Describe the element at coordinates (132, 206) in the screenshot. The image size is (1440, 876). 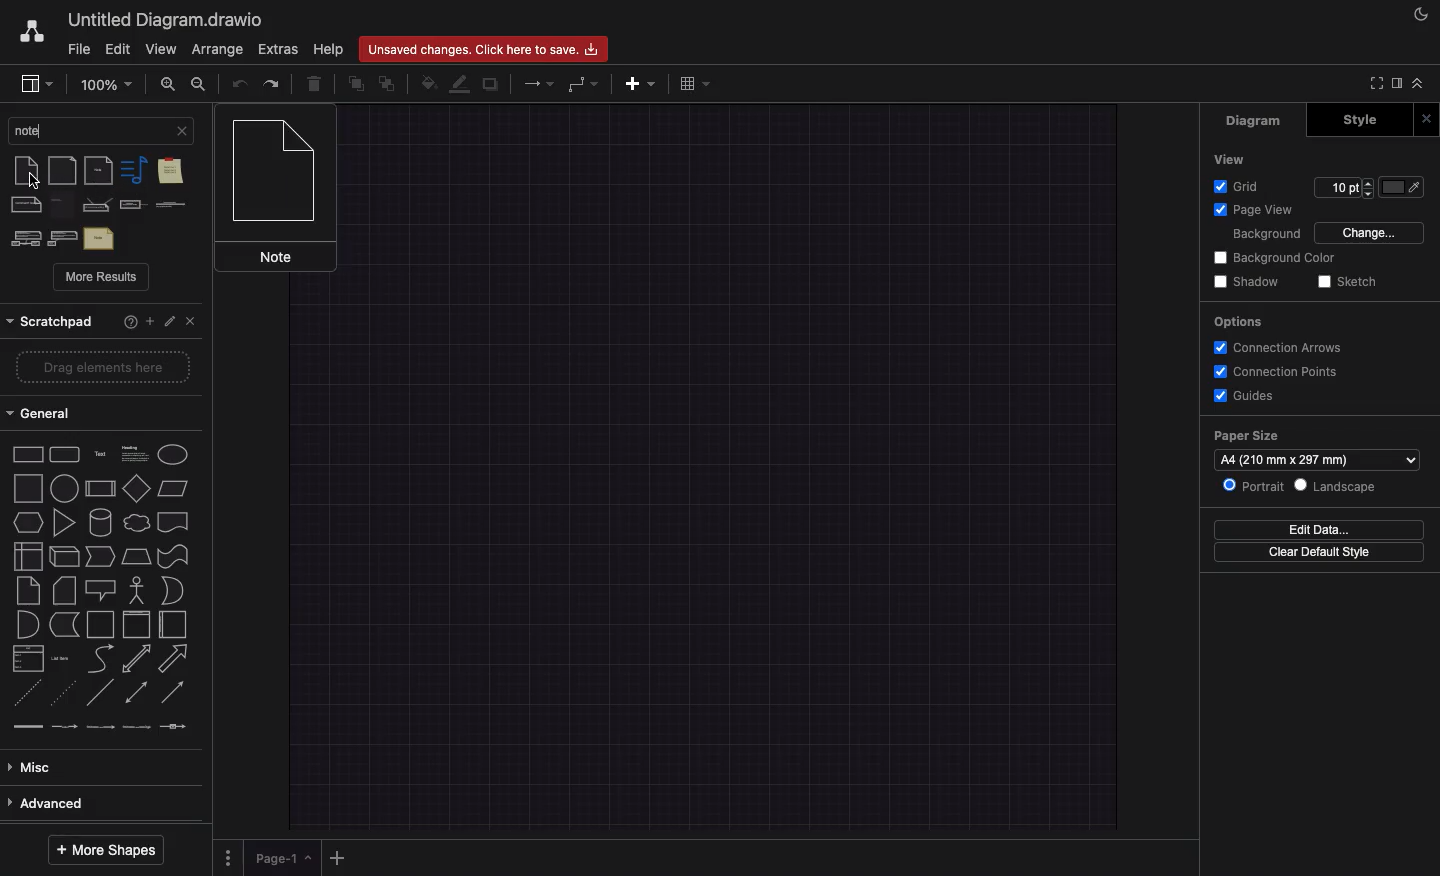
I see `constraint textual note` at that location.